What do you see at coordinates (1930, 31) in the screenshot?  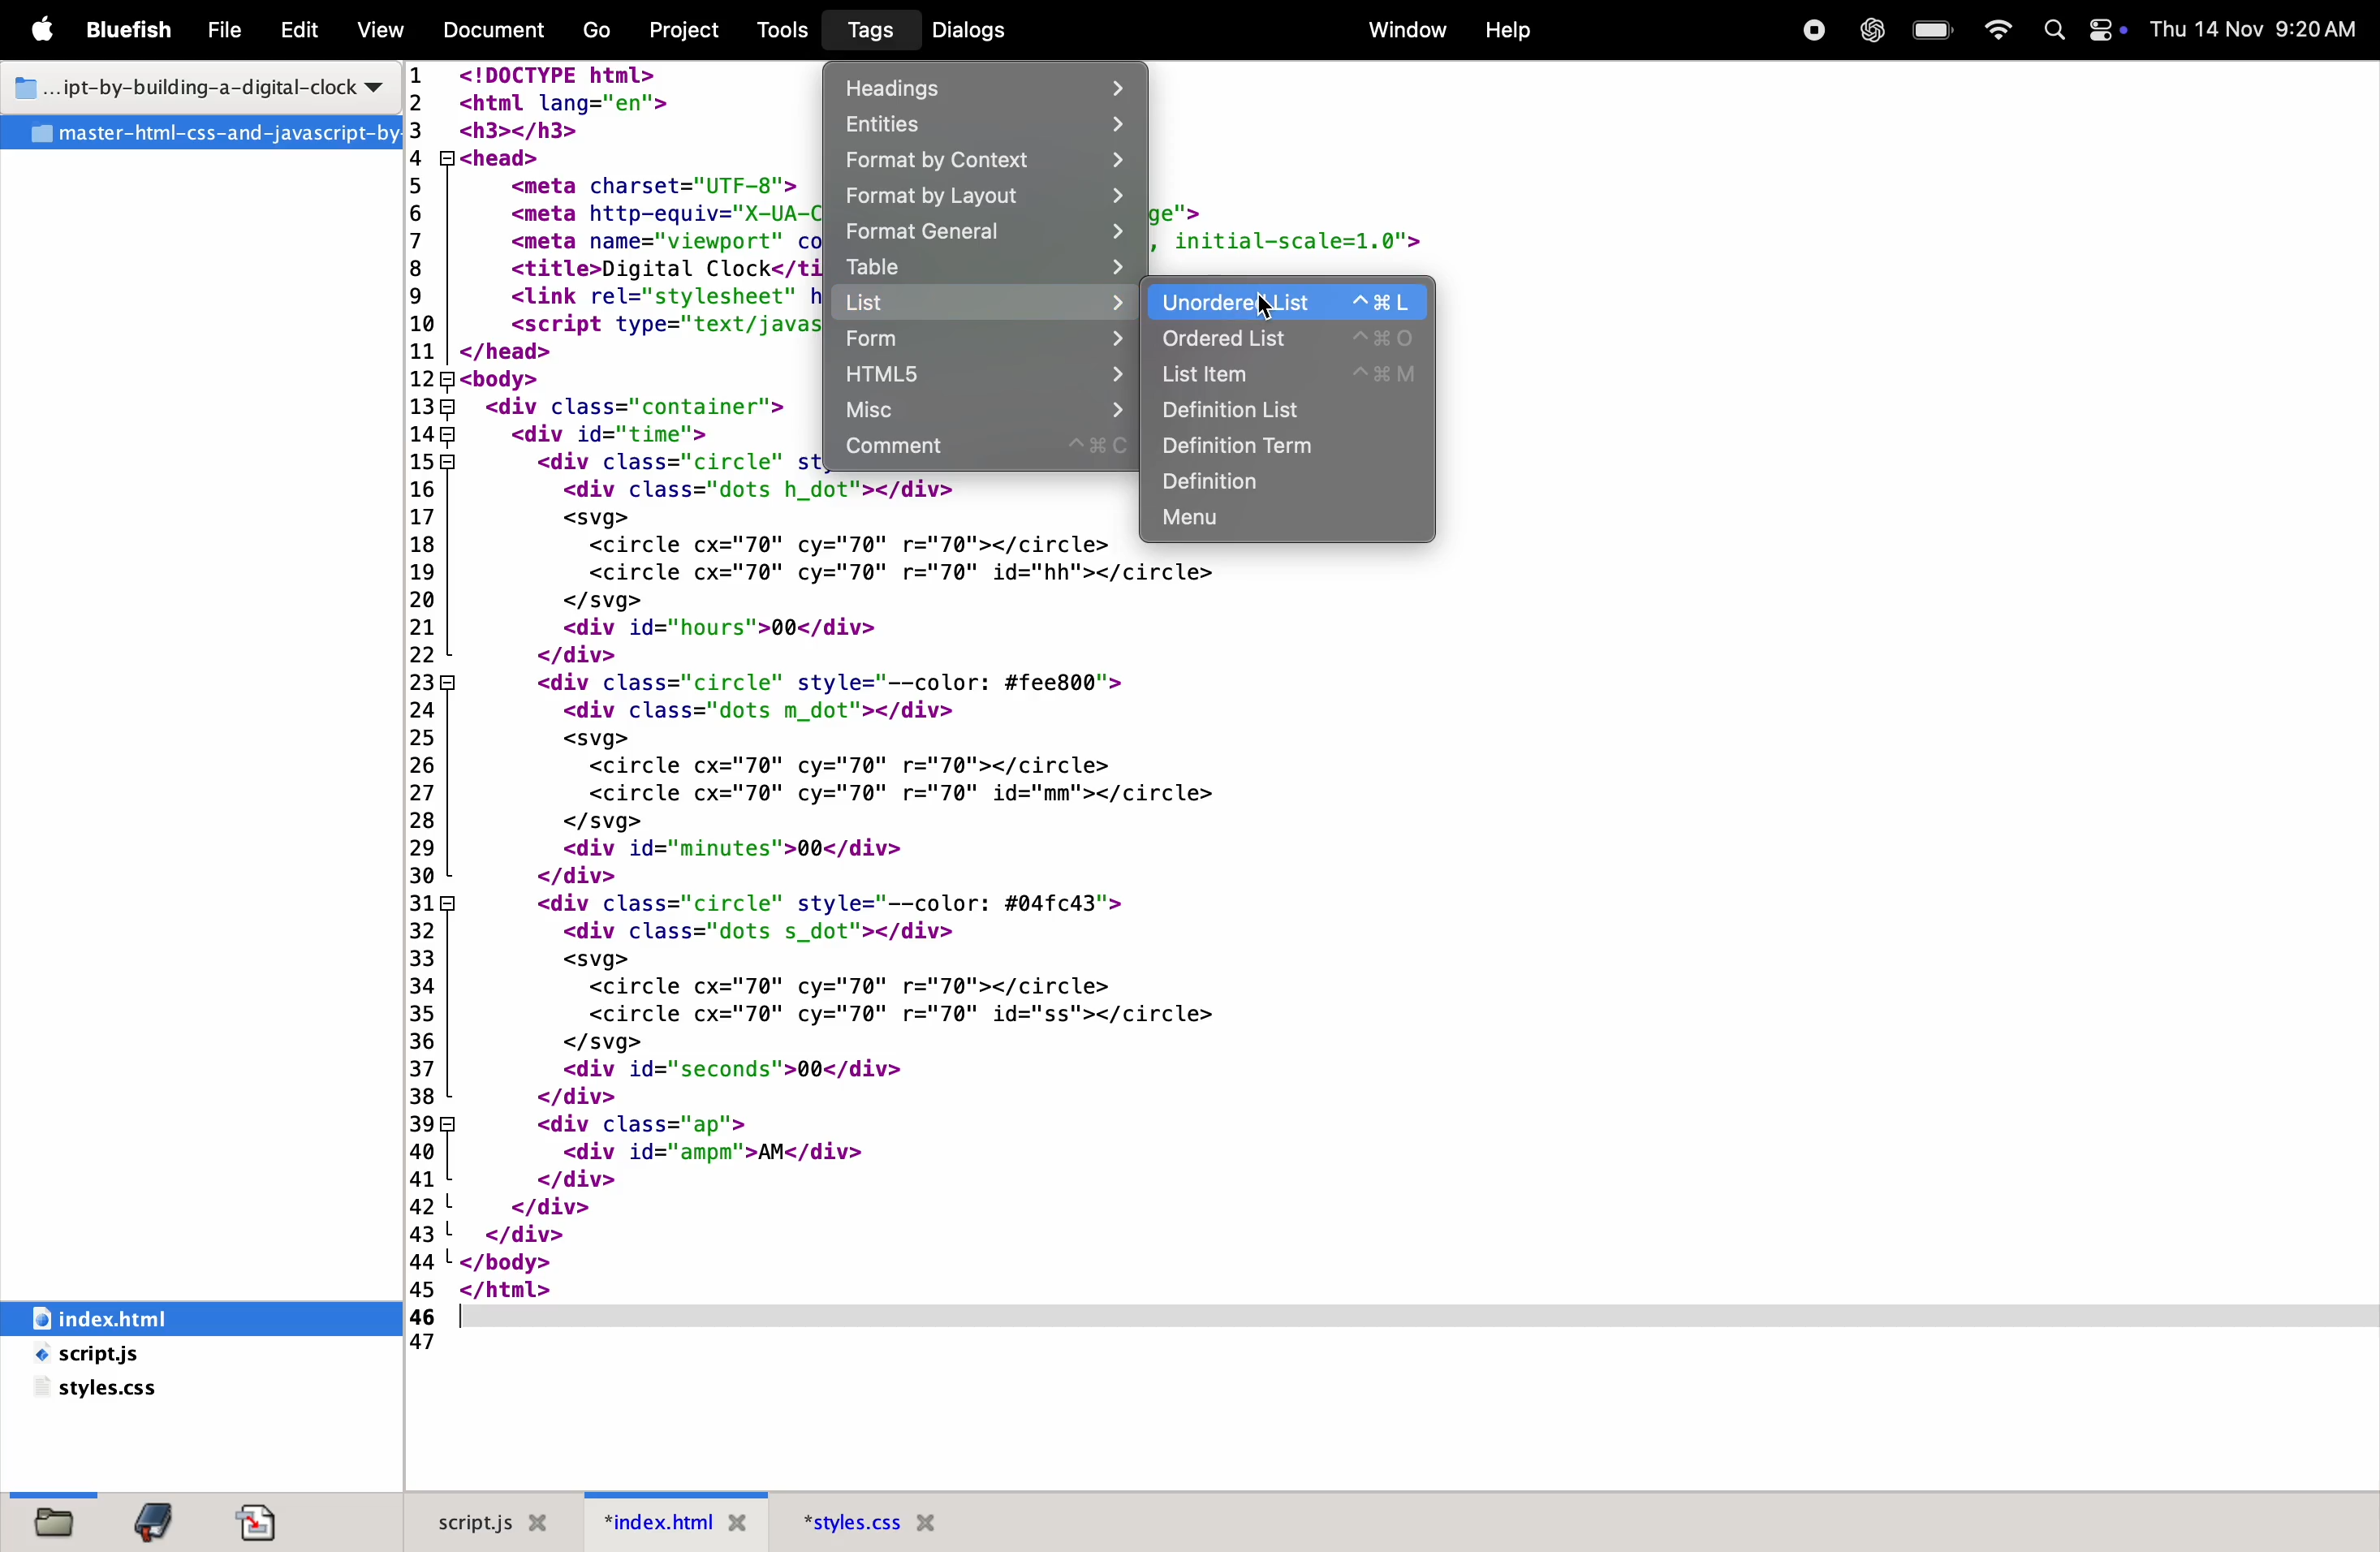 I see `battery` at bounding box center [1930, 31].